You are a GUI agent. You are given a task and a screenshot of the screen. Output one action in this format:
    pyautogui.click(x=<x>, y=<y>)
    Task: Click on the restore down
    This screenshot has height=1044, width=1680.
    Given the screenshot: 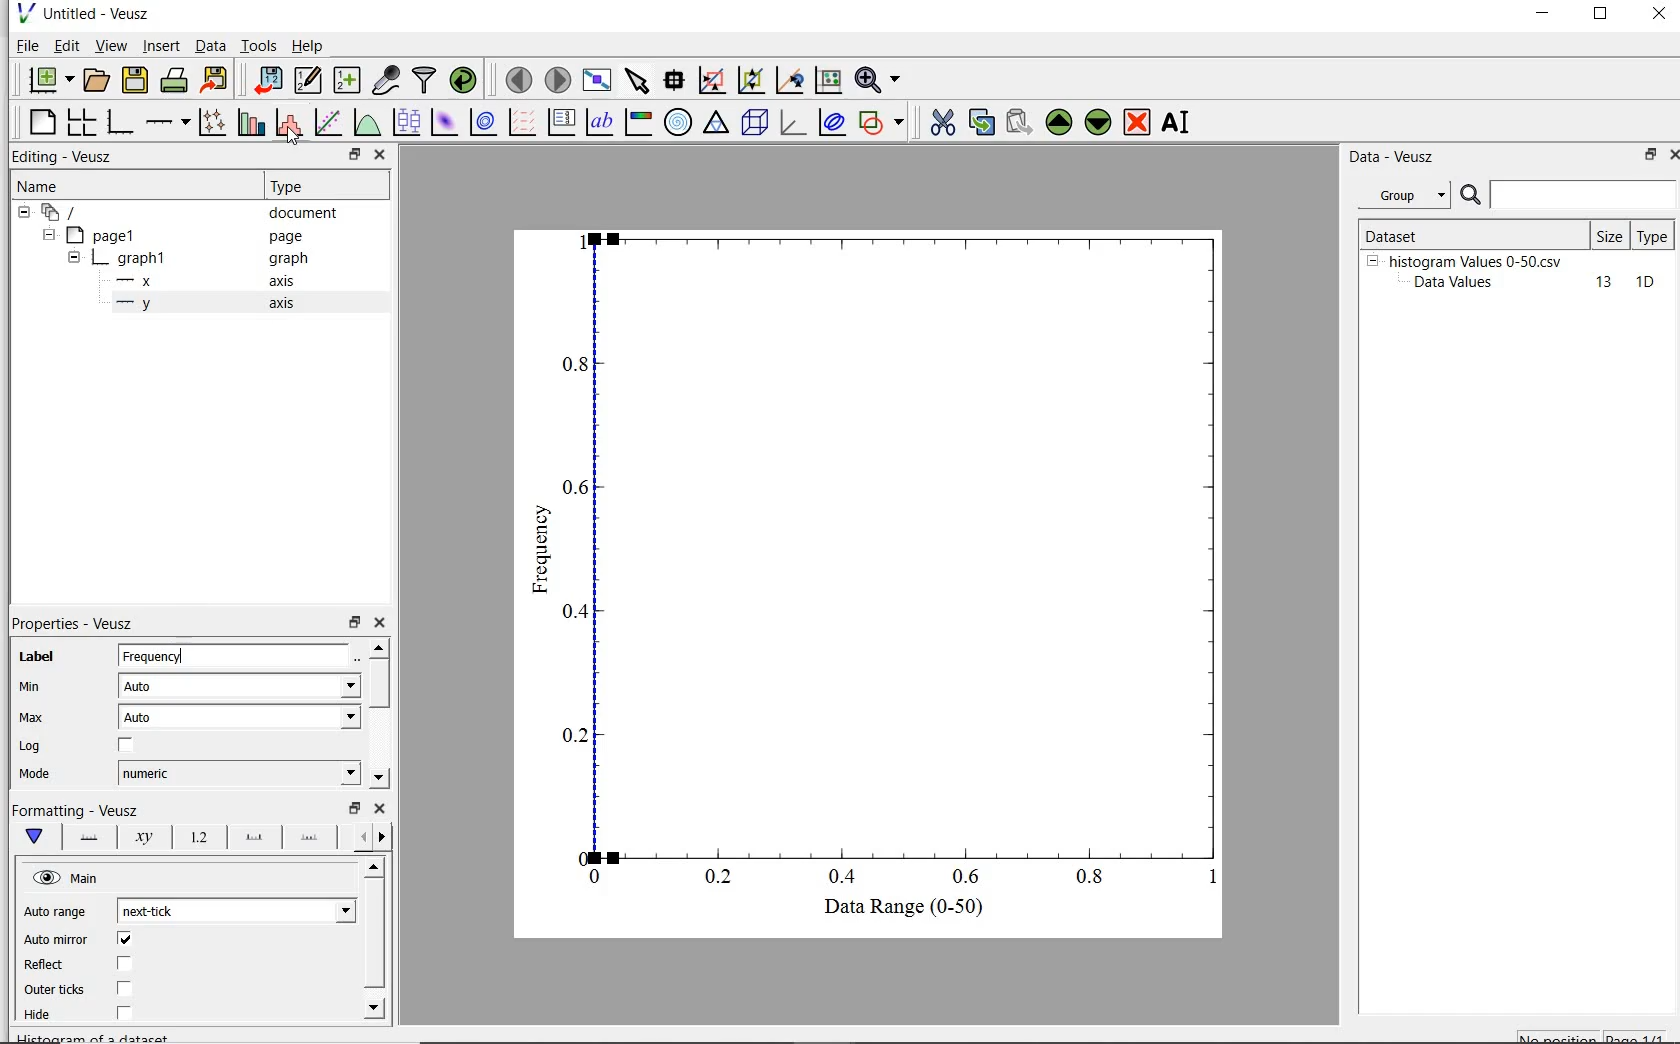 What is the action you would take?
    pyautogui.click(x=354, y=155)
    